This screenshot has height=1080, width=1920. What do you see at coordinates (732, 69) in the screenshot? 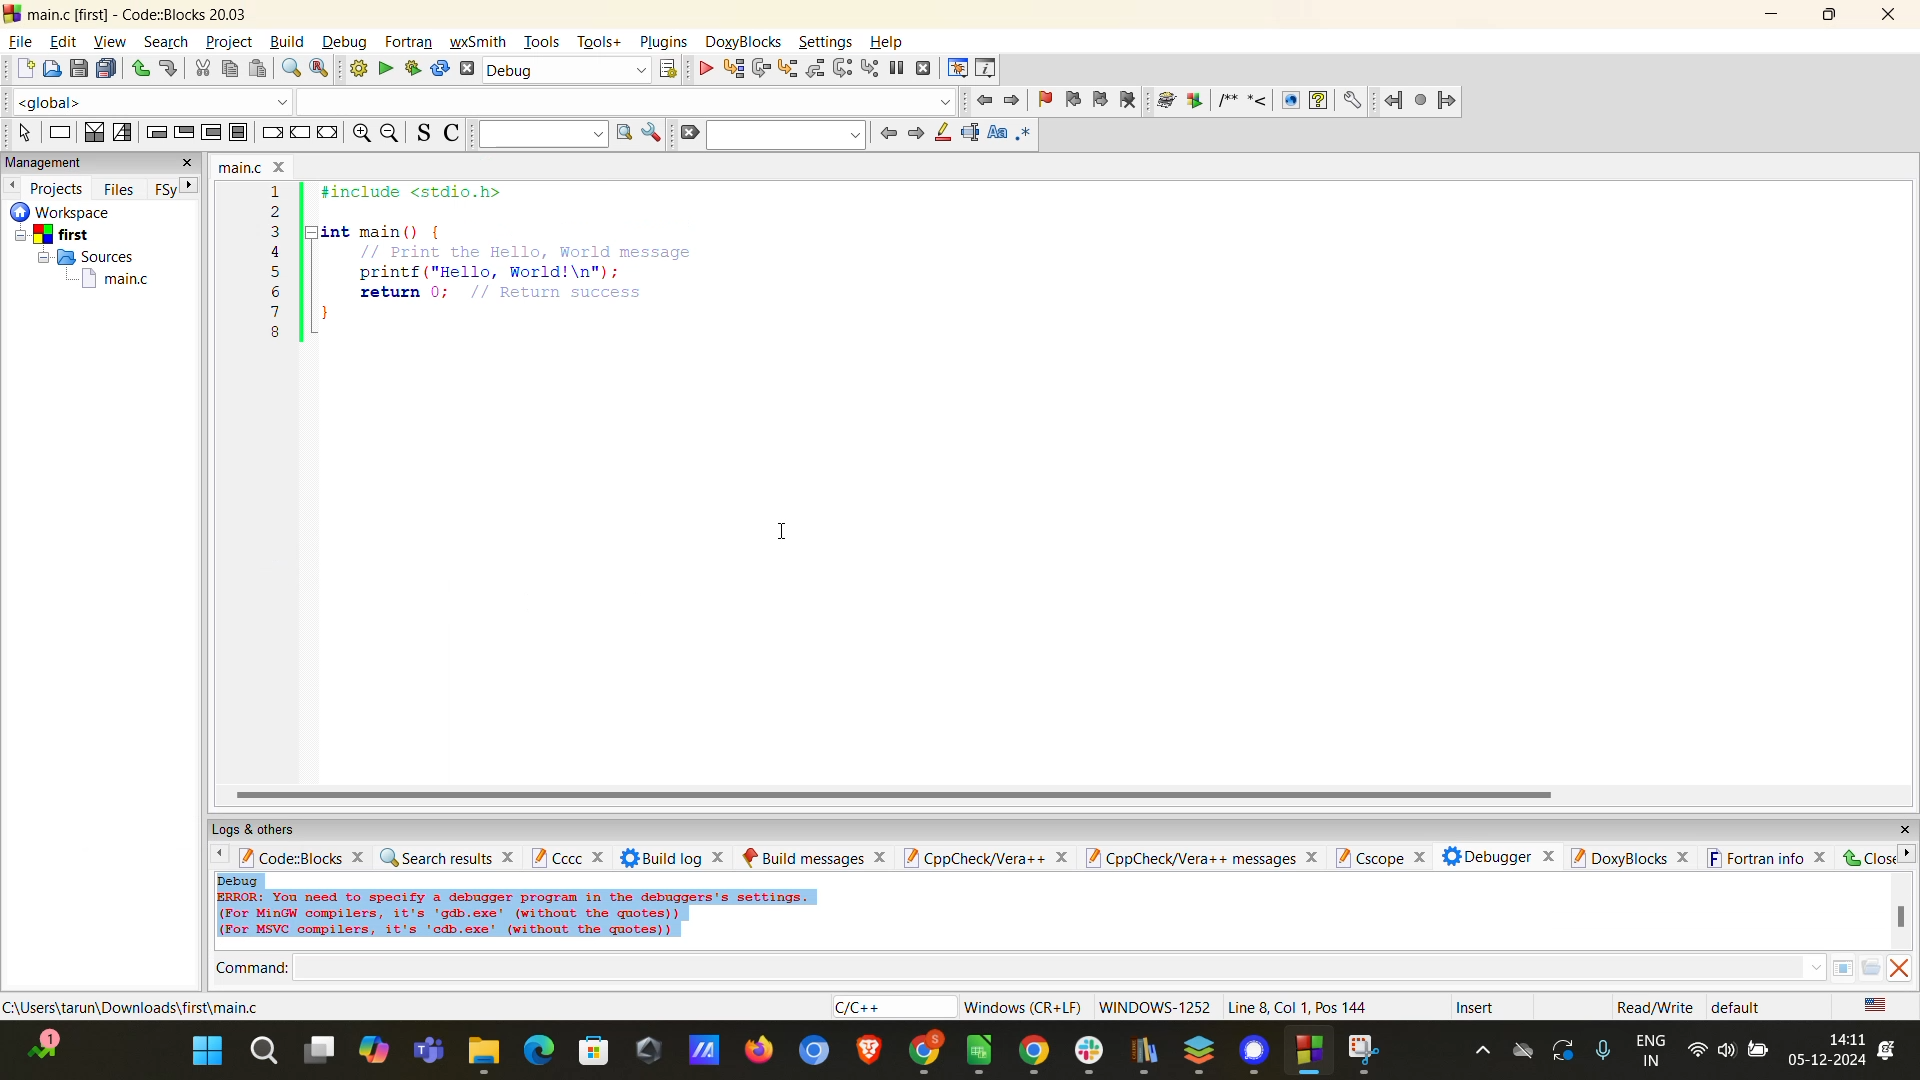
I see `run to cursor` at bounding box center [732, 69].